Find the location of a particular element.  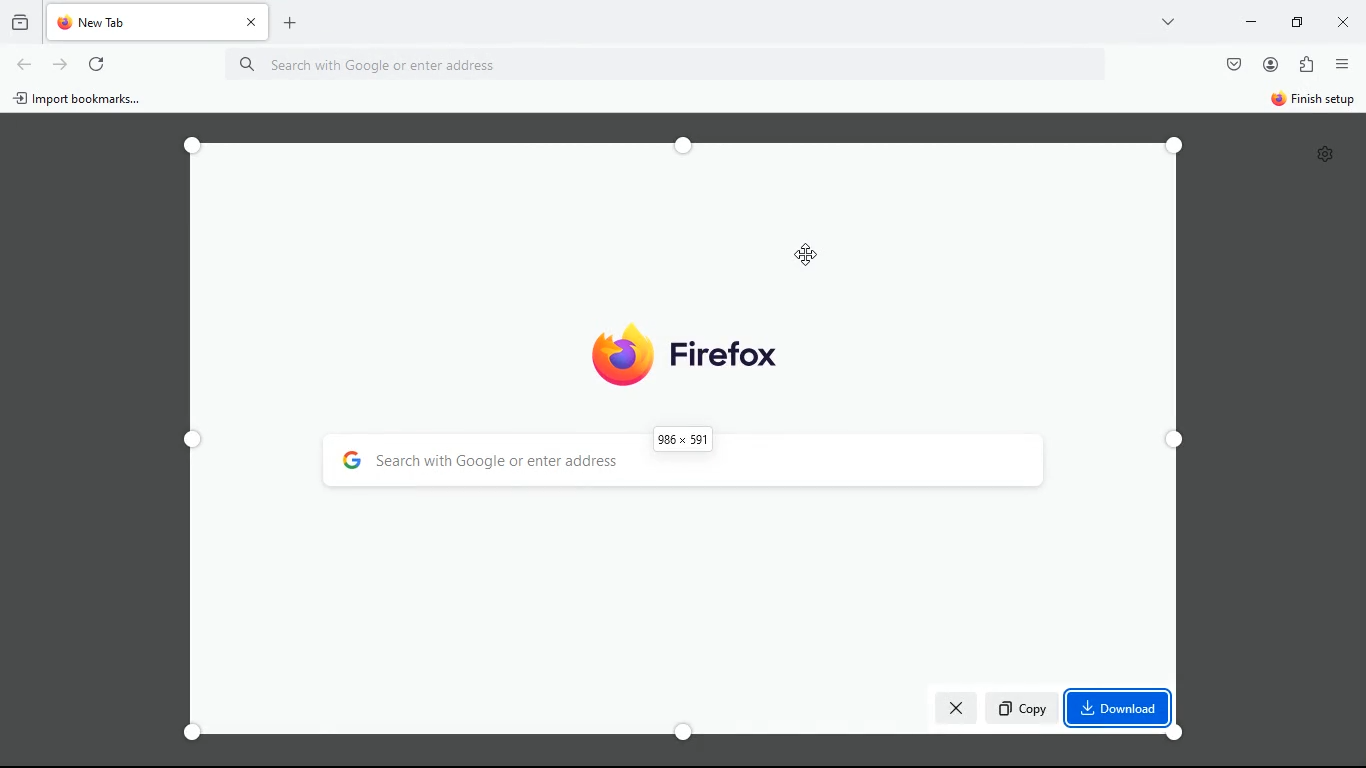

extensions is located at coordinates (1305, 65).